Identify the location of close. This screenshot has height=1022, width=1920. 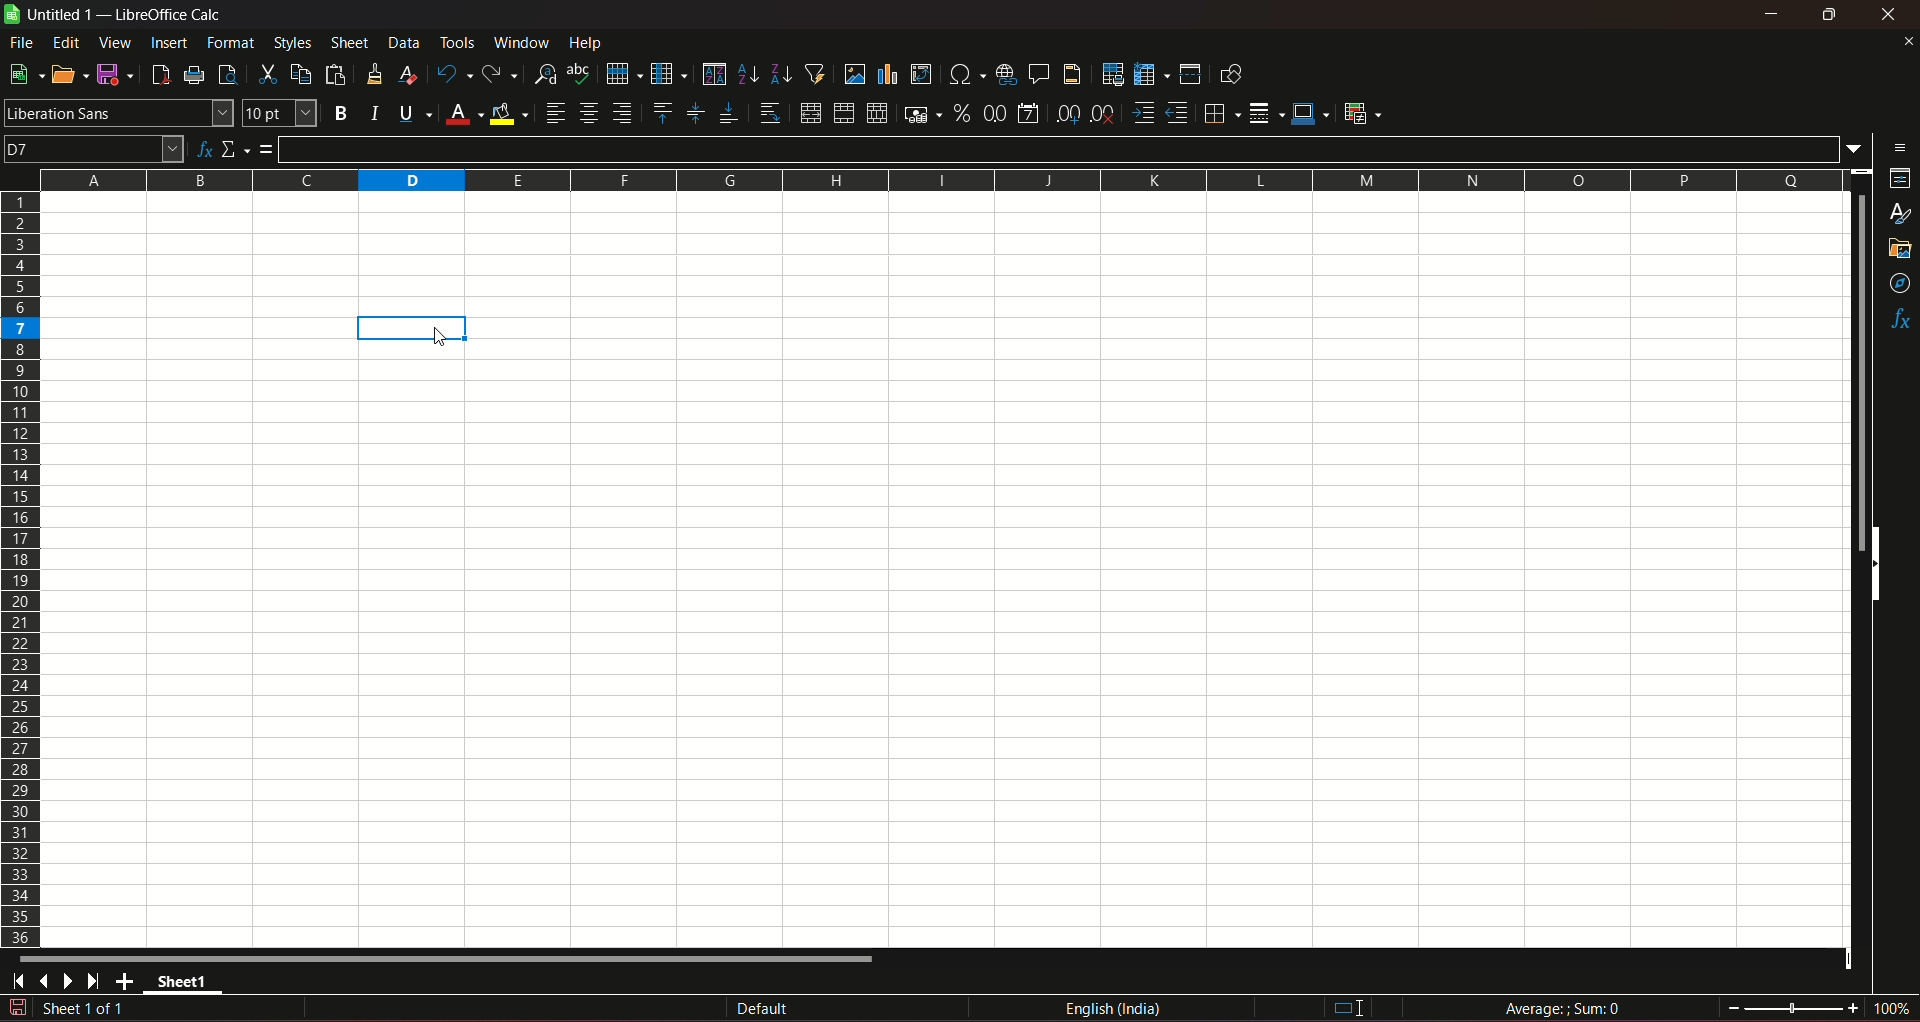
(1907, 41).